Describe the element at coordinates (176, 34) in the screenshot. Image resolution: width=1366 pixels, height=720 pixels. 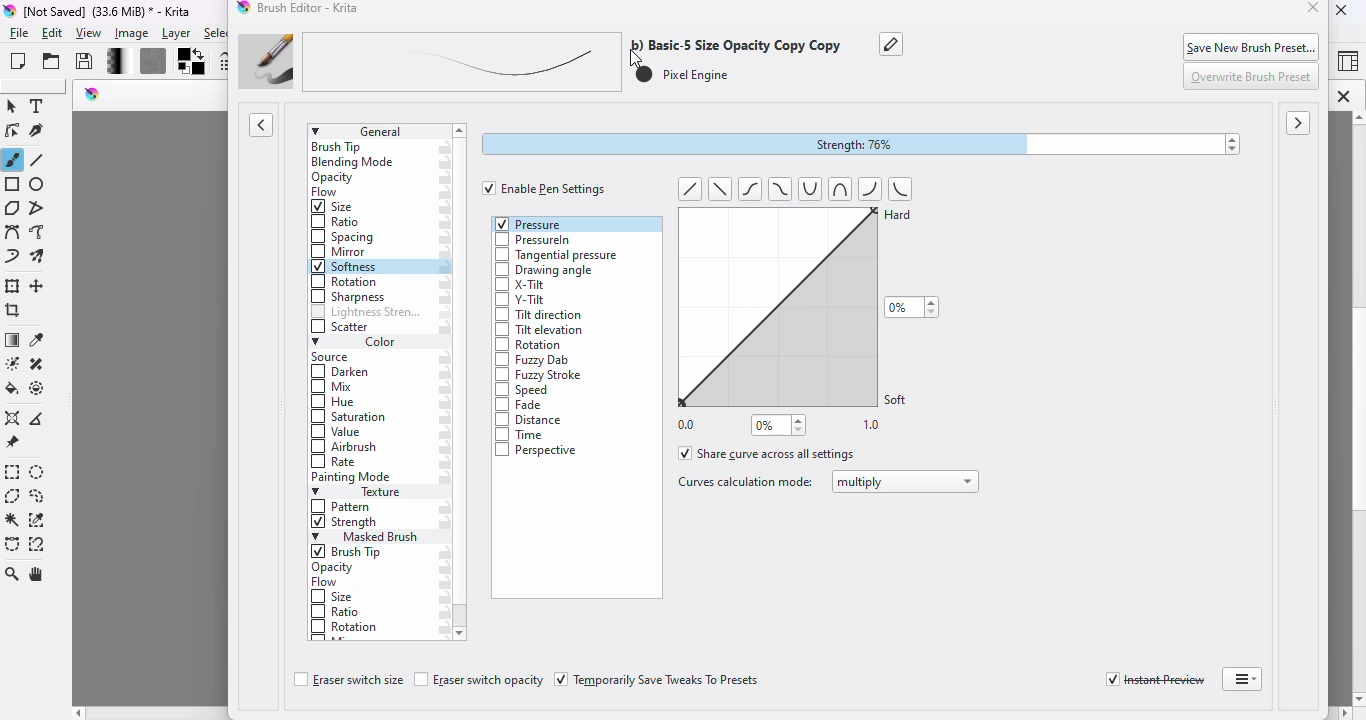
I see `layer` at that location.